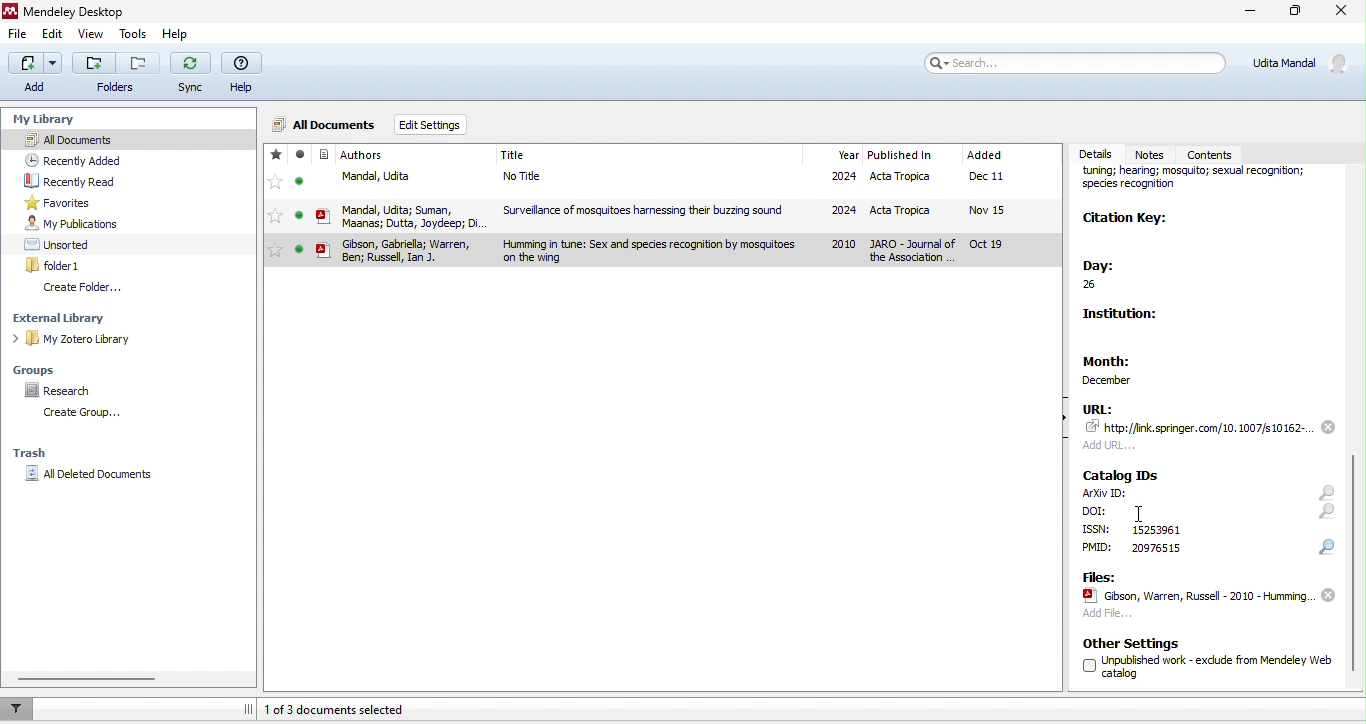 Image resolution: width=1366 pixels, height=724 pixels. I want to click on all documents, so click(128, 138).